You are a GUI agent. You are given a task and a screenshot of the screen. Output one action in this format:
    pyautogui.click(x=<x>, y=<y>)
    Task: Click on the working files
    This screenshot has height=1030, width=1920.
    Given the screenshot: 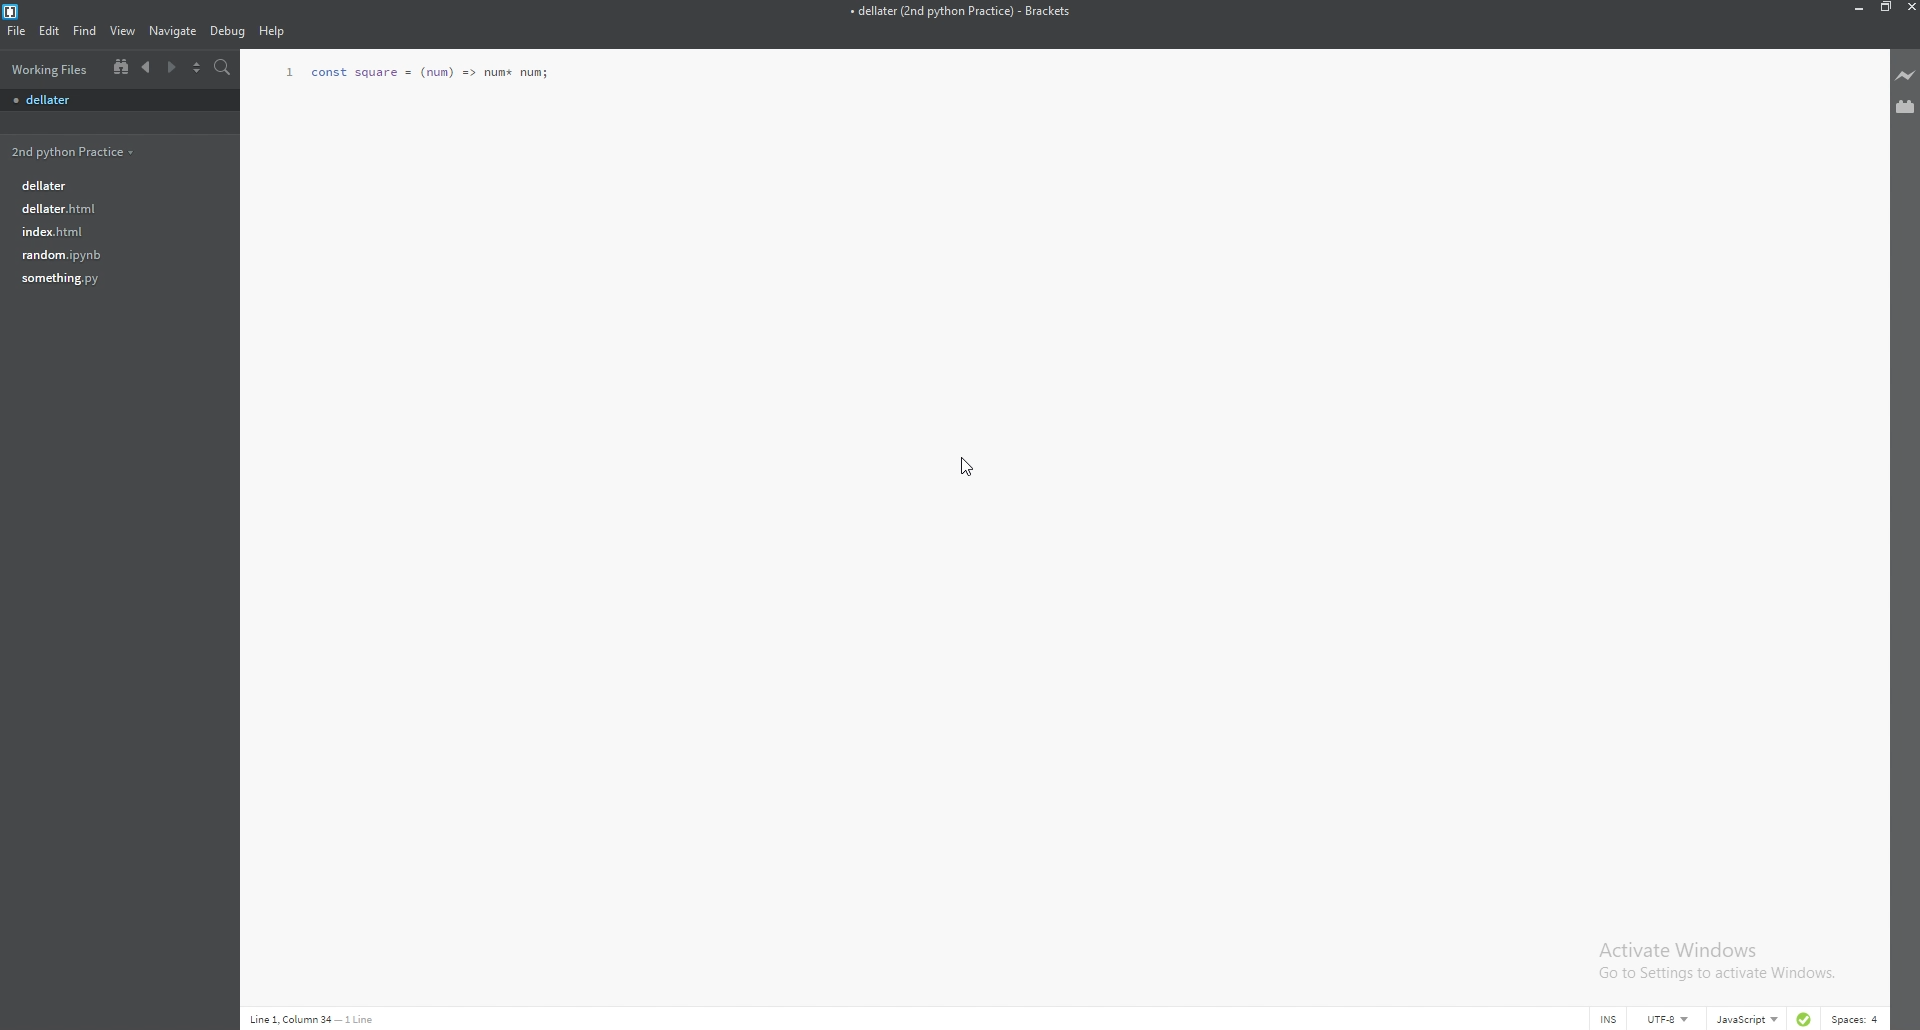 What is the action you would take?
    pyautogui.click(x=51, y=69)
    